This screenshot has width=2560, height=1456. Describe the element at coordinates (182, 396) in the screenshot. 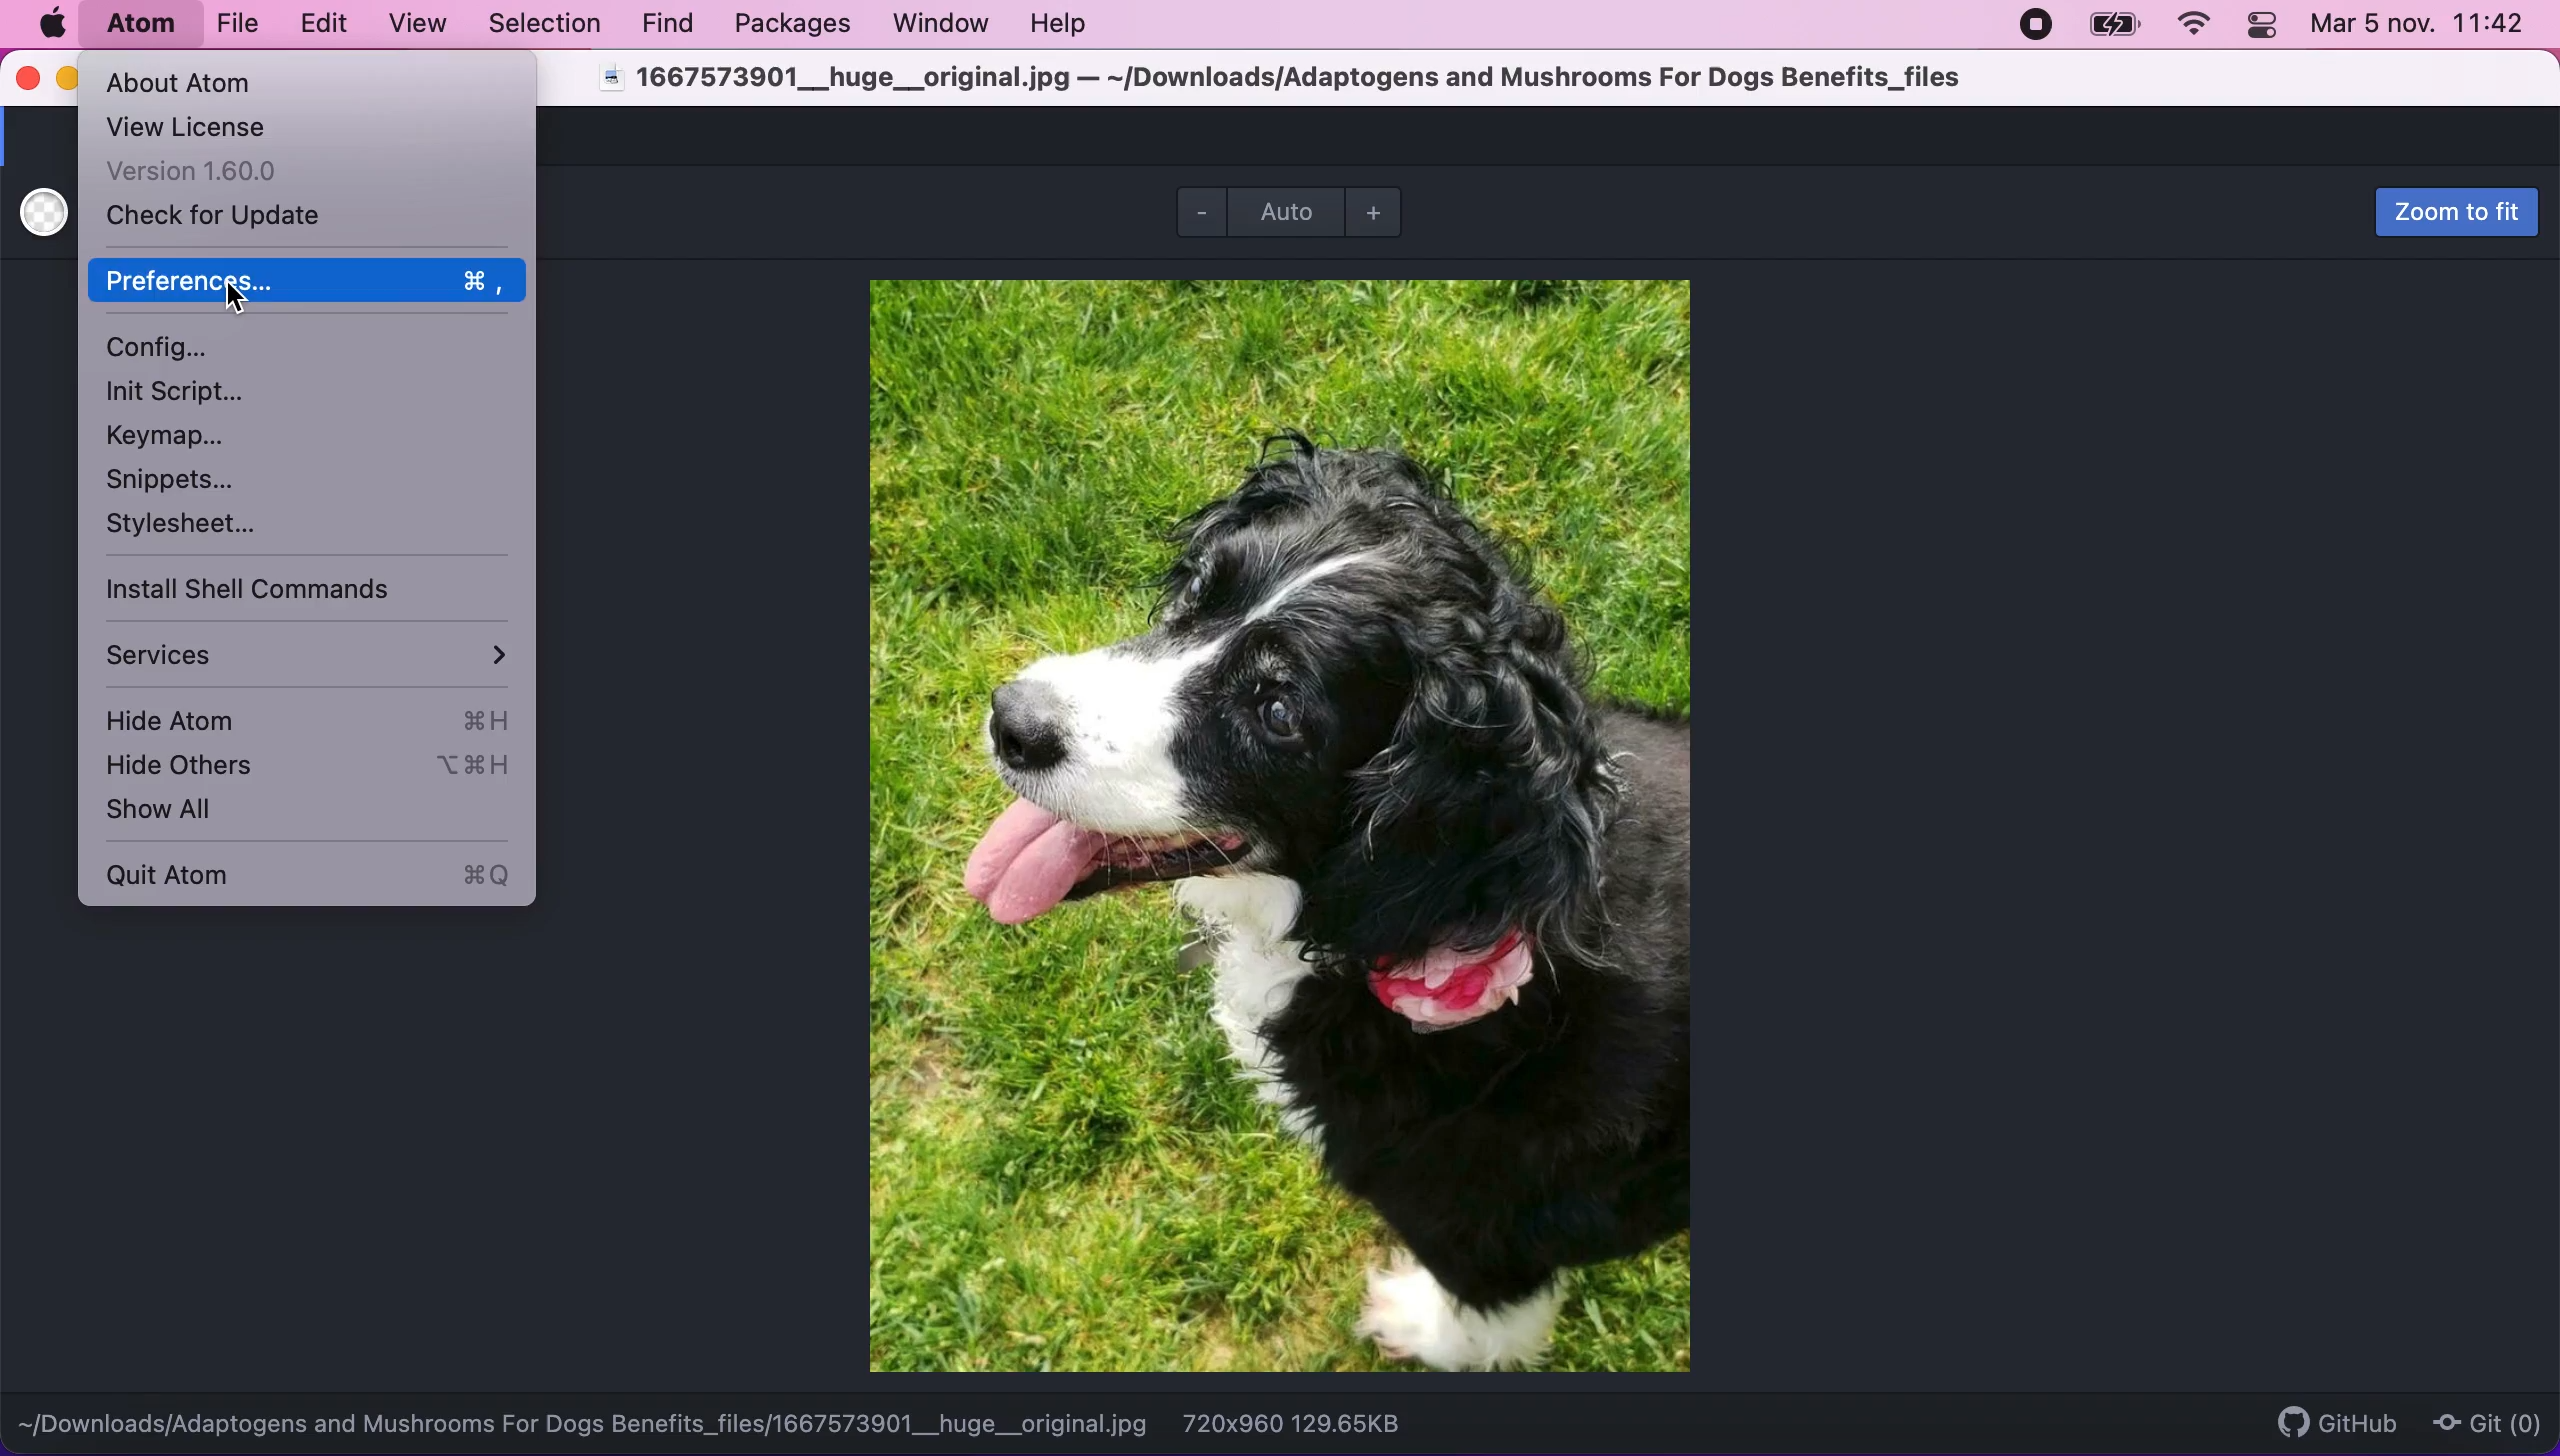

I see `init script` at that location.